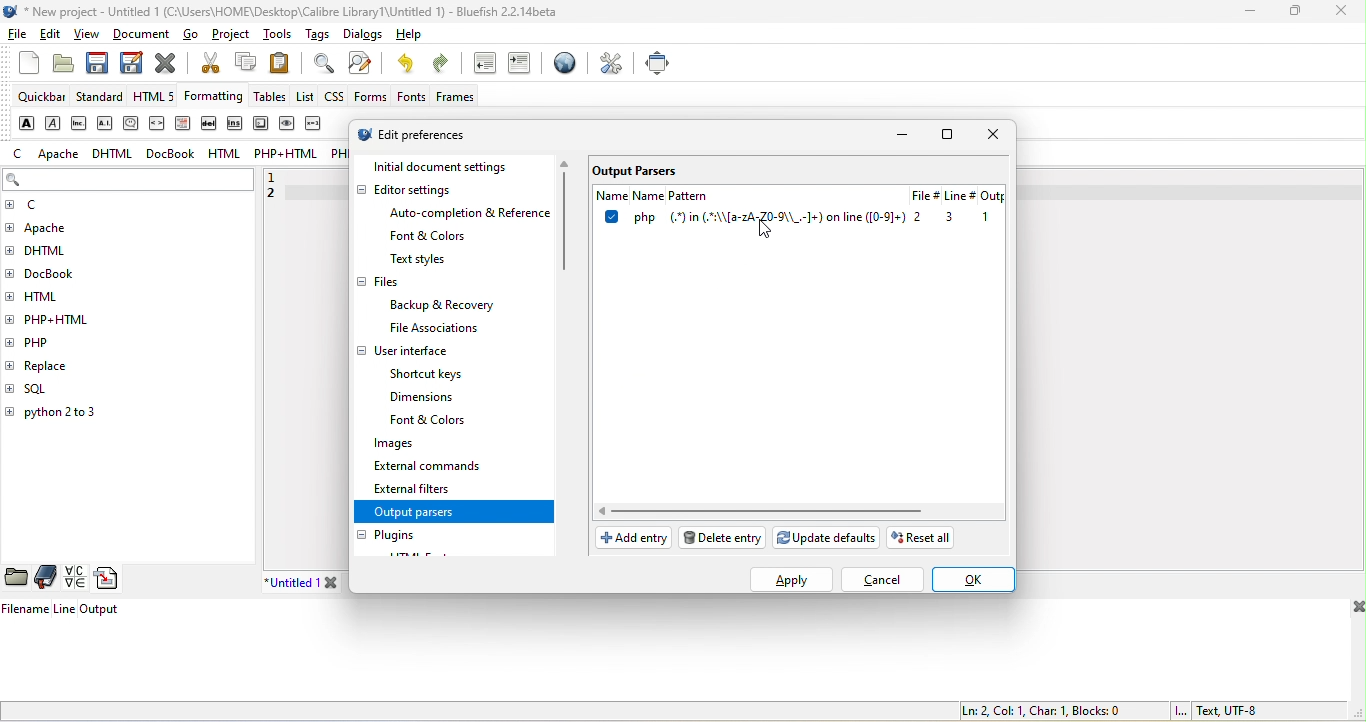 The width and height of the screenshot is (1366, 722). I want to click on go, so click(197, 37).